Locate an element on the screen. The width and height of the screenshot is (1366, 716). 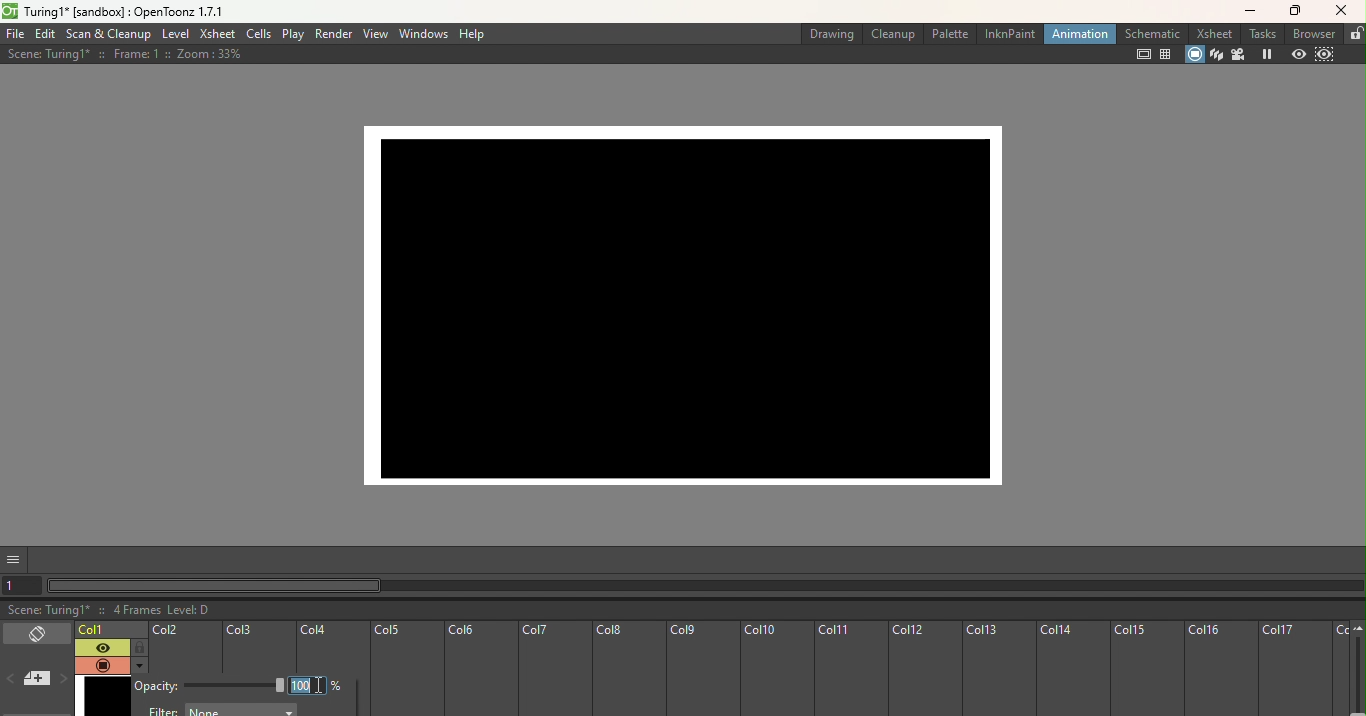
Tasks is located at coordinates (1257, 34).